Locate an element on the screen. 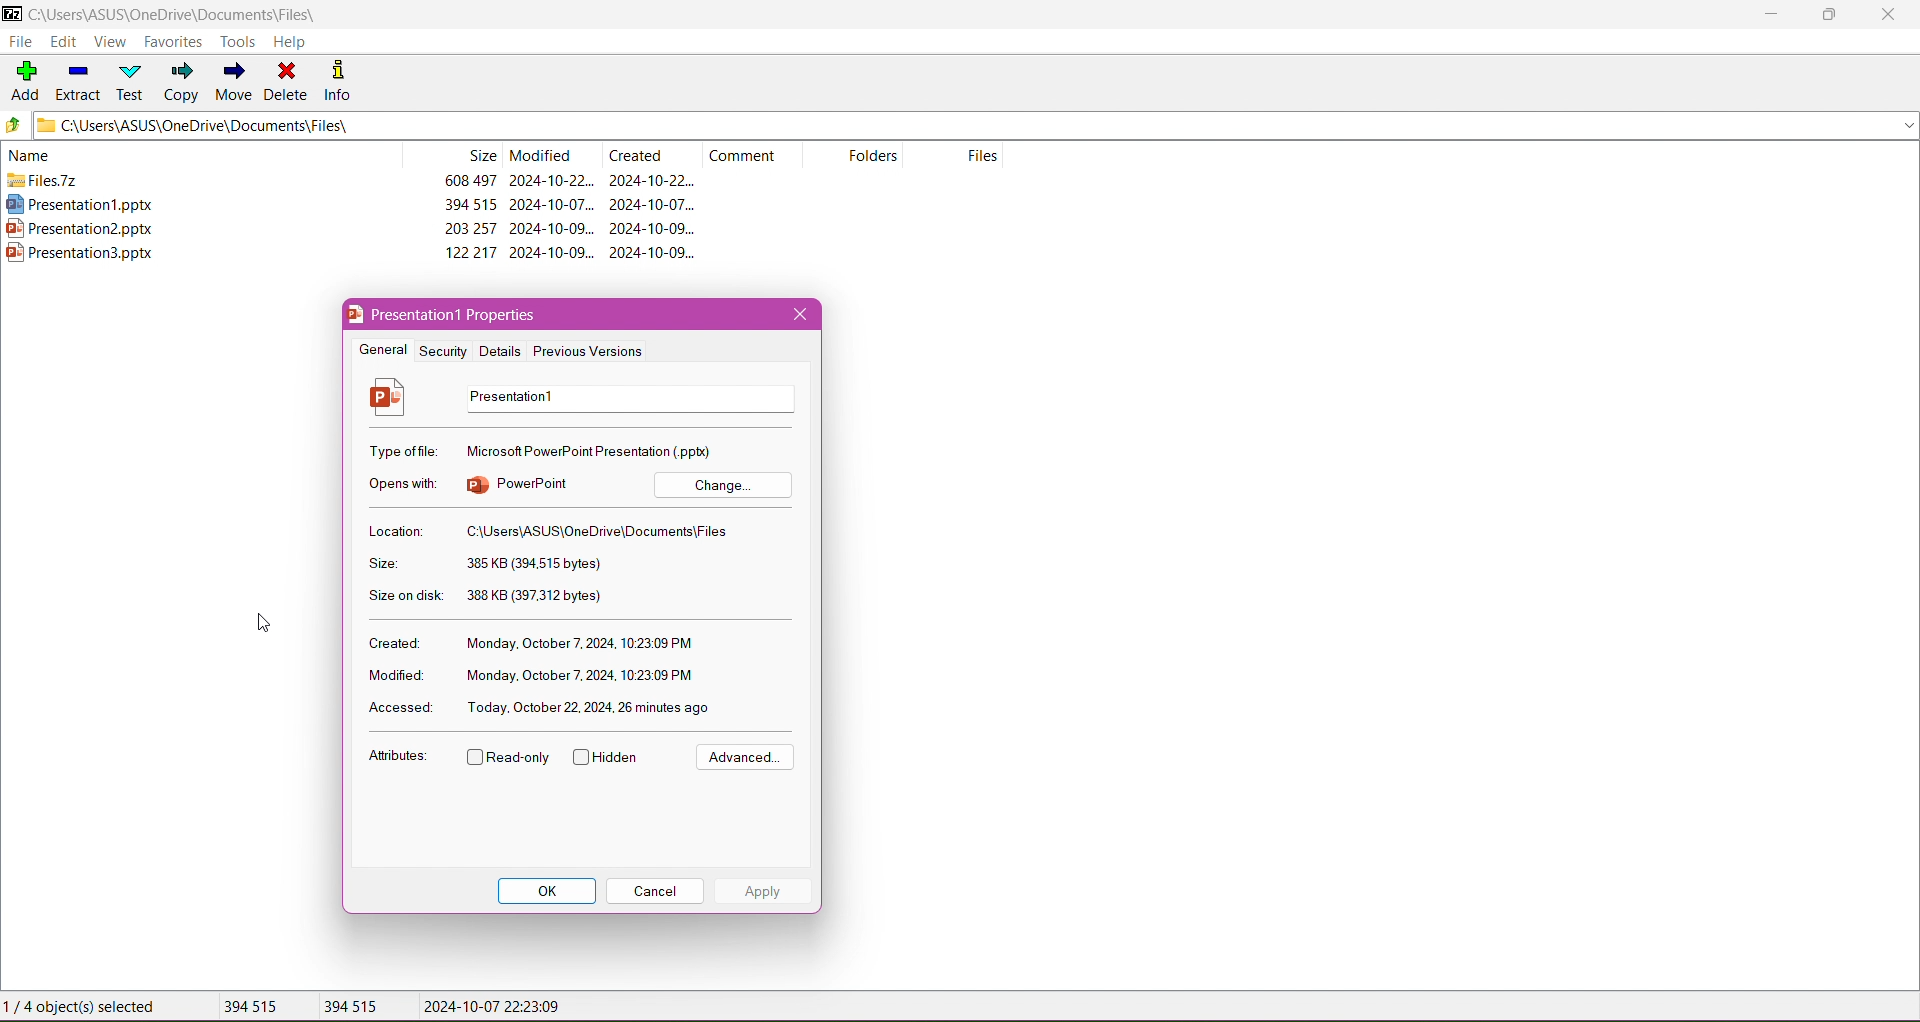  Type of File: is located at coordinates (408, 453).